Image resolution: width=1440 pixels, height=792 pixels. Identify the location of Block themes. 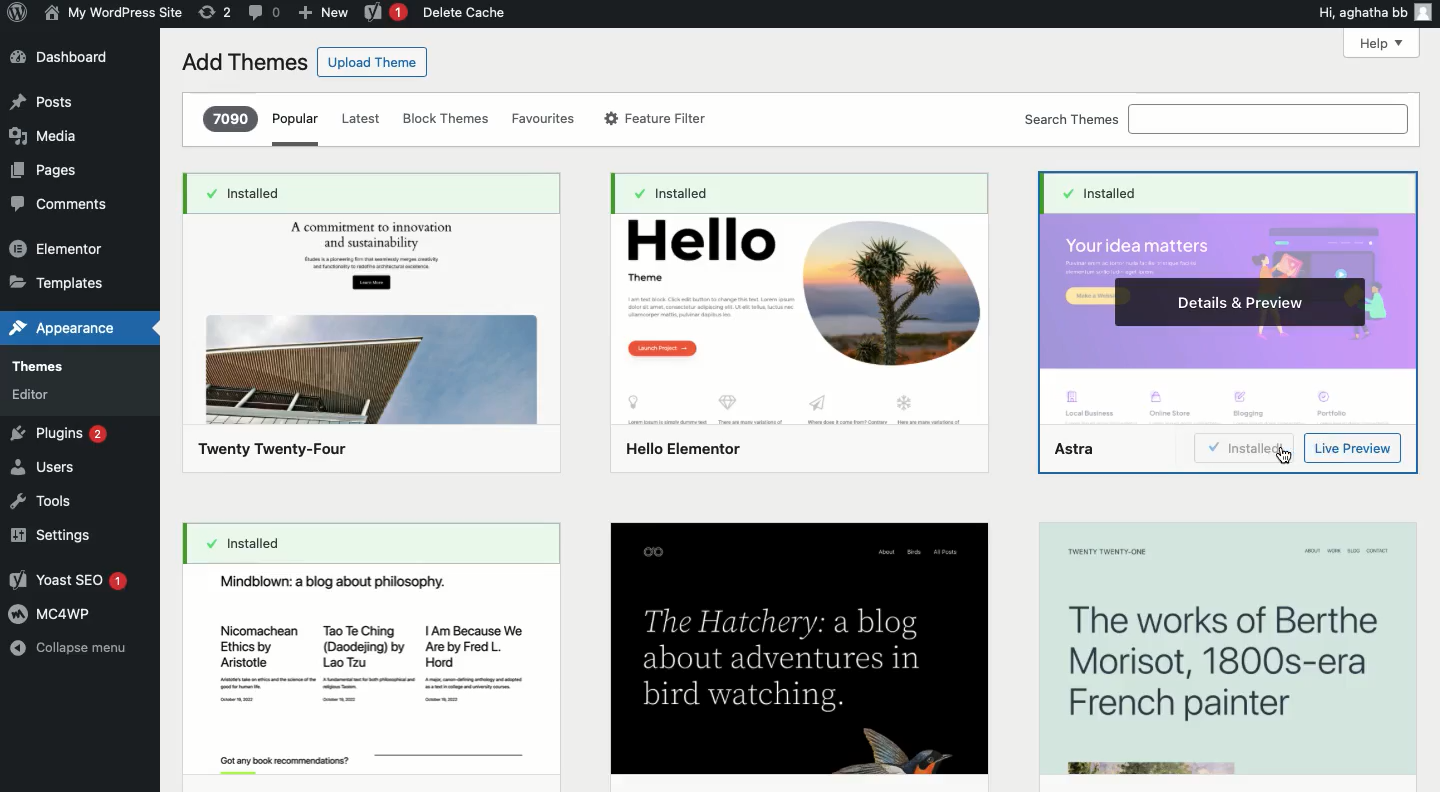
(445, 119).